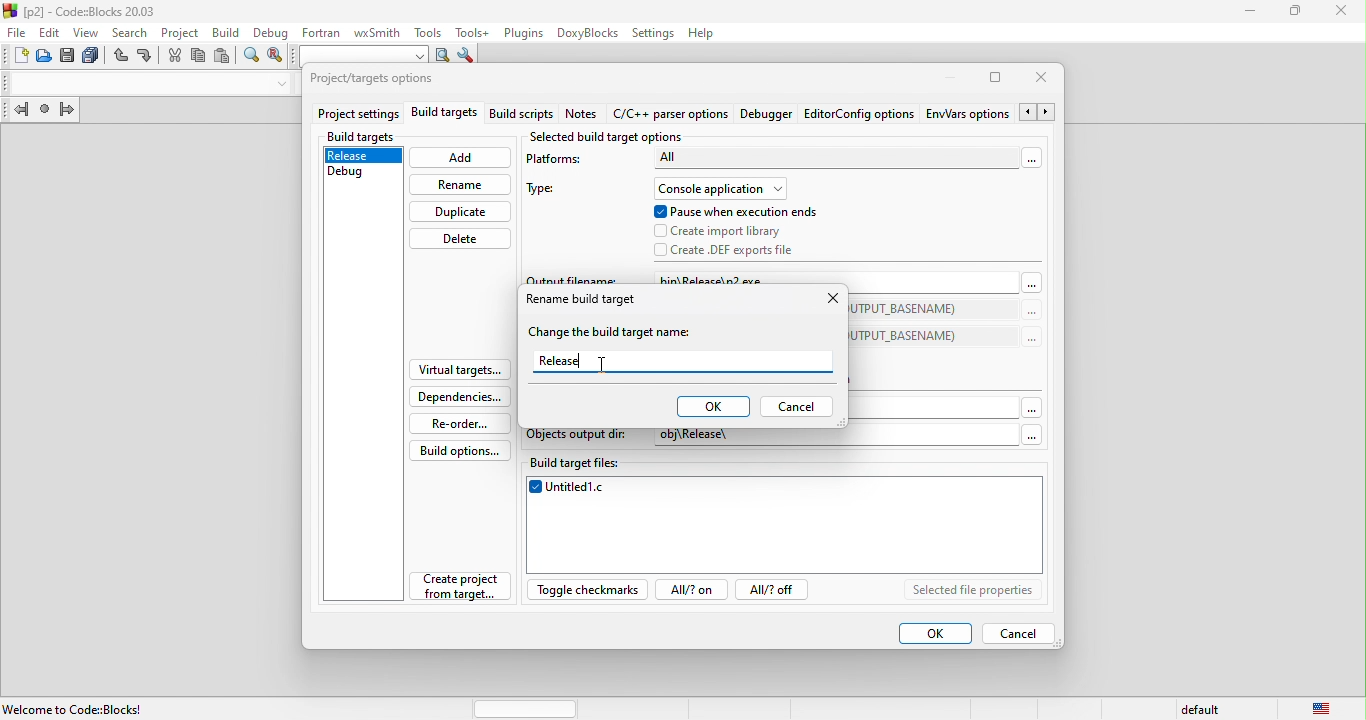 The image size is (1366, 720). Describe the element at coordinates (446, 115) in the screenshot. I see `build targets` at that location.